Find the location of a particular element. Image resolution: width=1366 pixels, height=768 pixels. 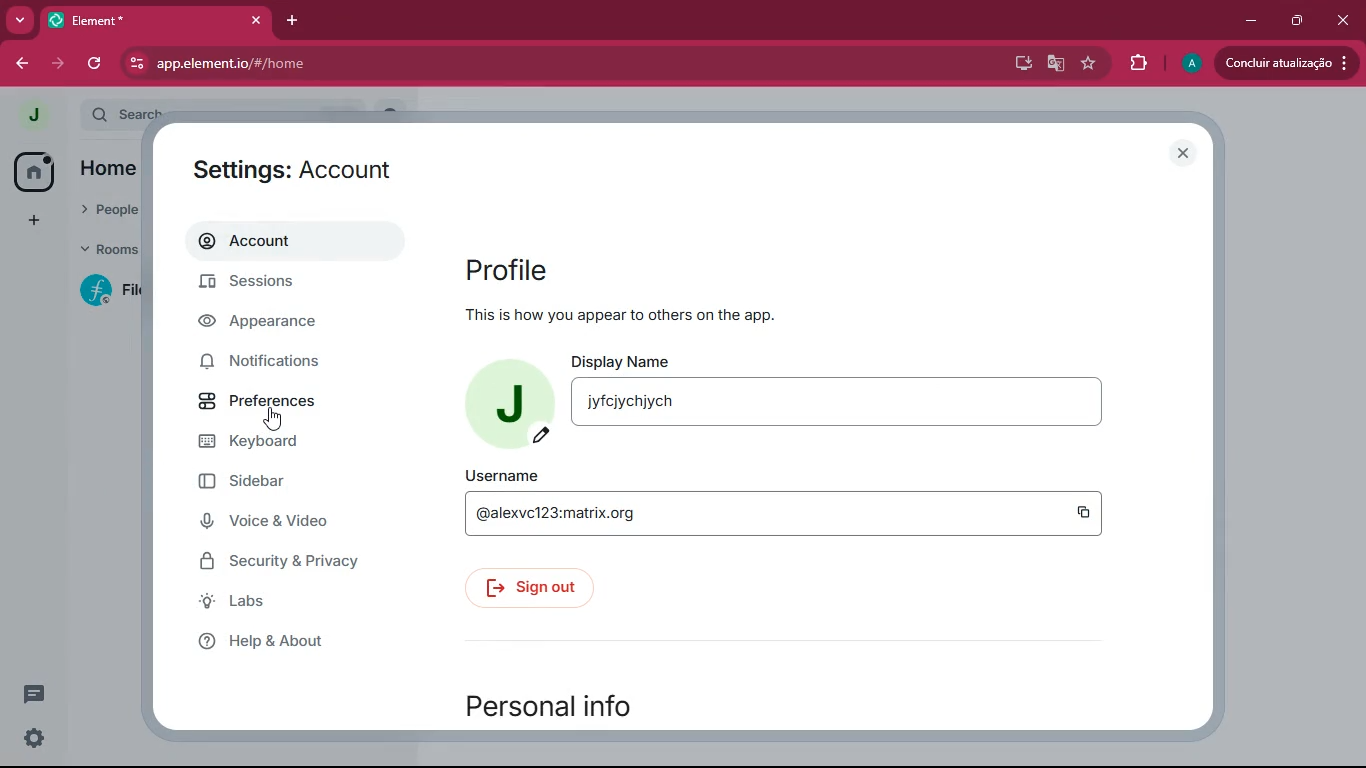

search ctrl k is located at coordinates (234, 115).